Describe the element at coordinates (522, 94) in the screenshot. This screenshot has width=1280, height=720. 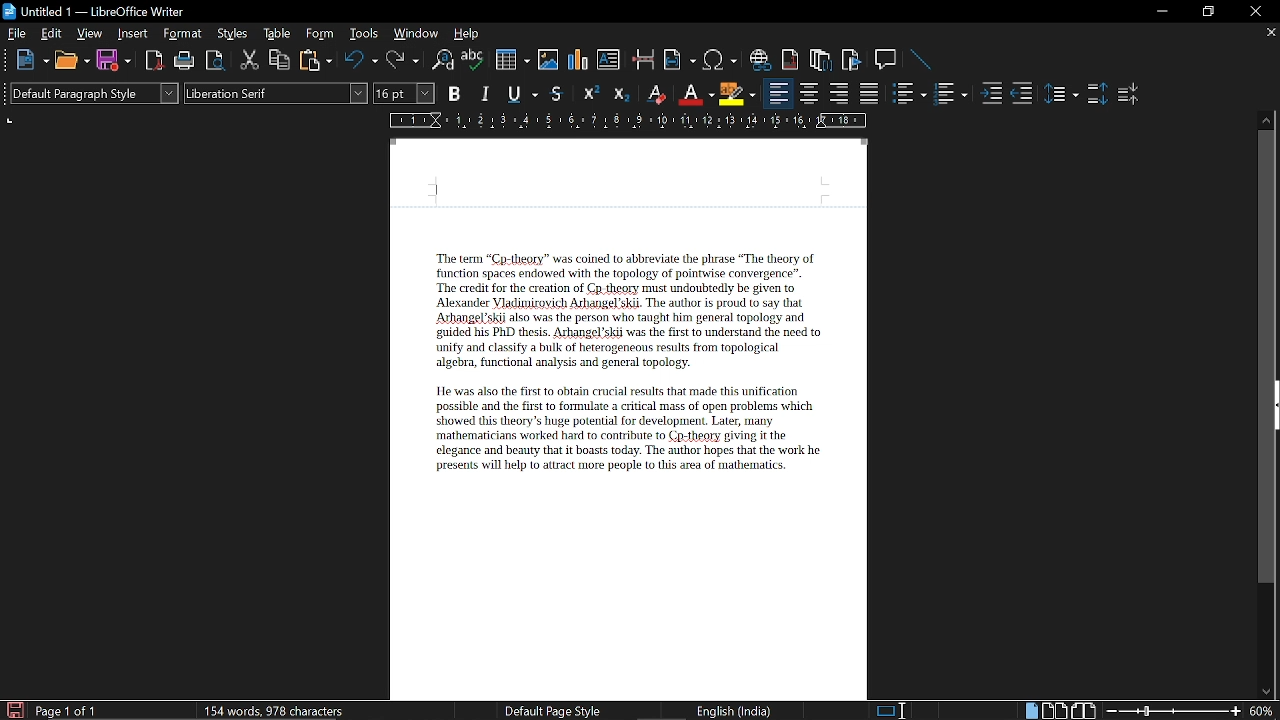
I see `Underline` at that location.